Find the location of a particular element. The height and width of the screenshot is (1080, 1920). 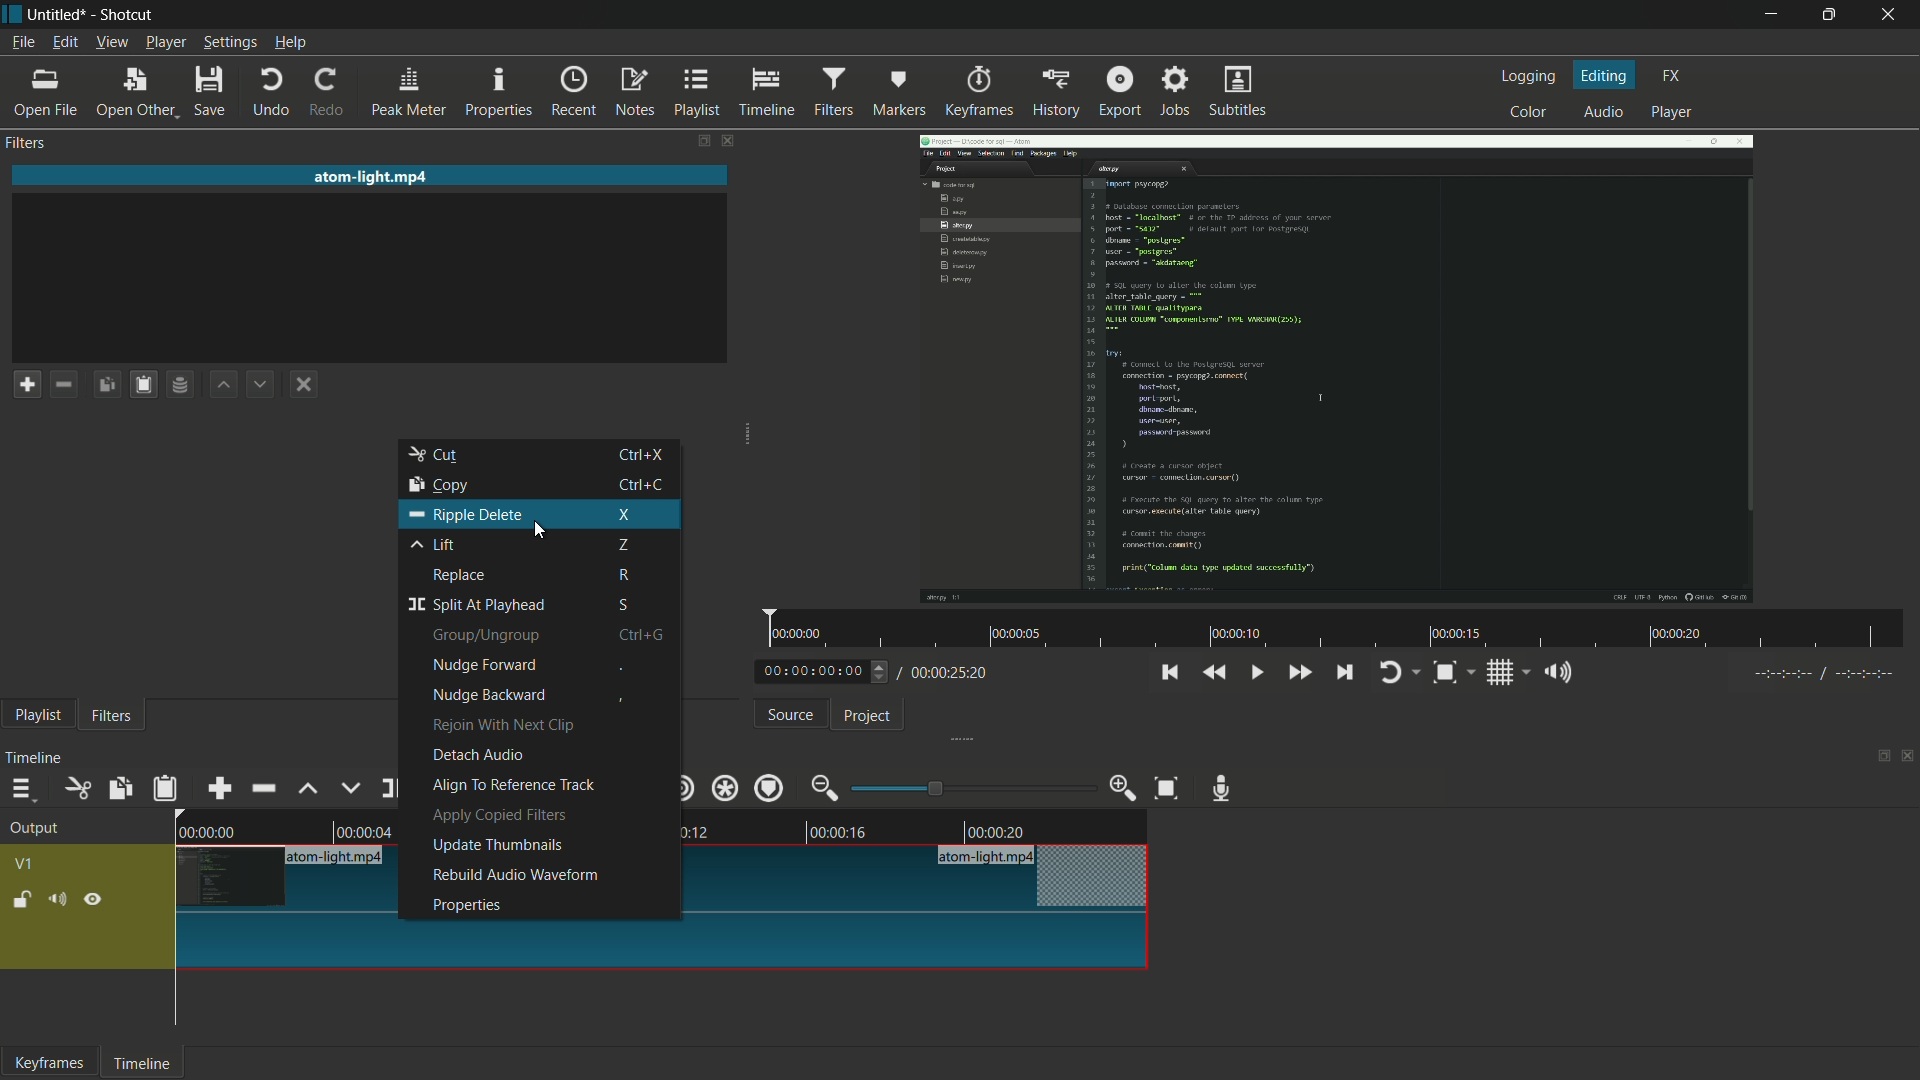

group/ungroup is located at coordinates (541, 635).